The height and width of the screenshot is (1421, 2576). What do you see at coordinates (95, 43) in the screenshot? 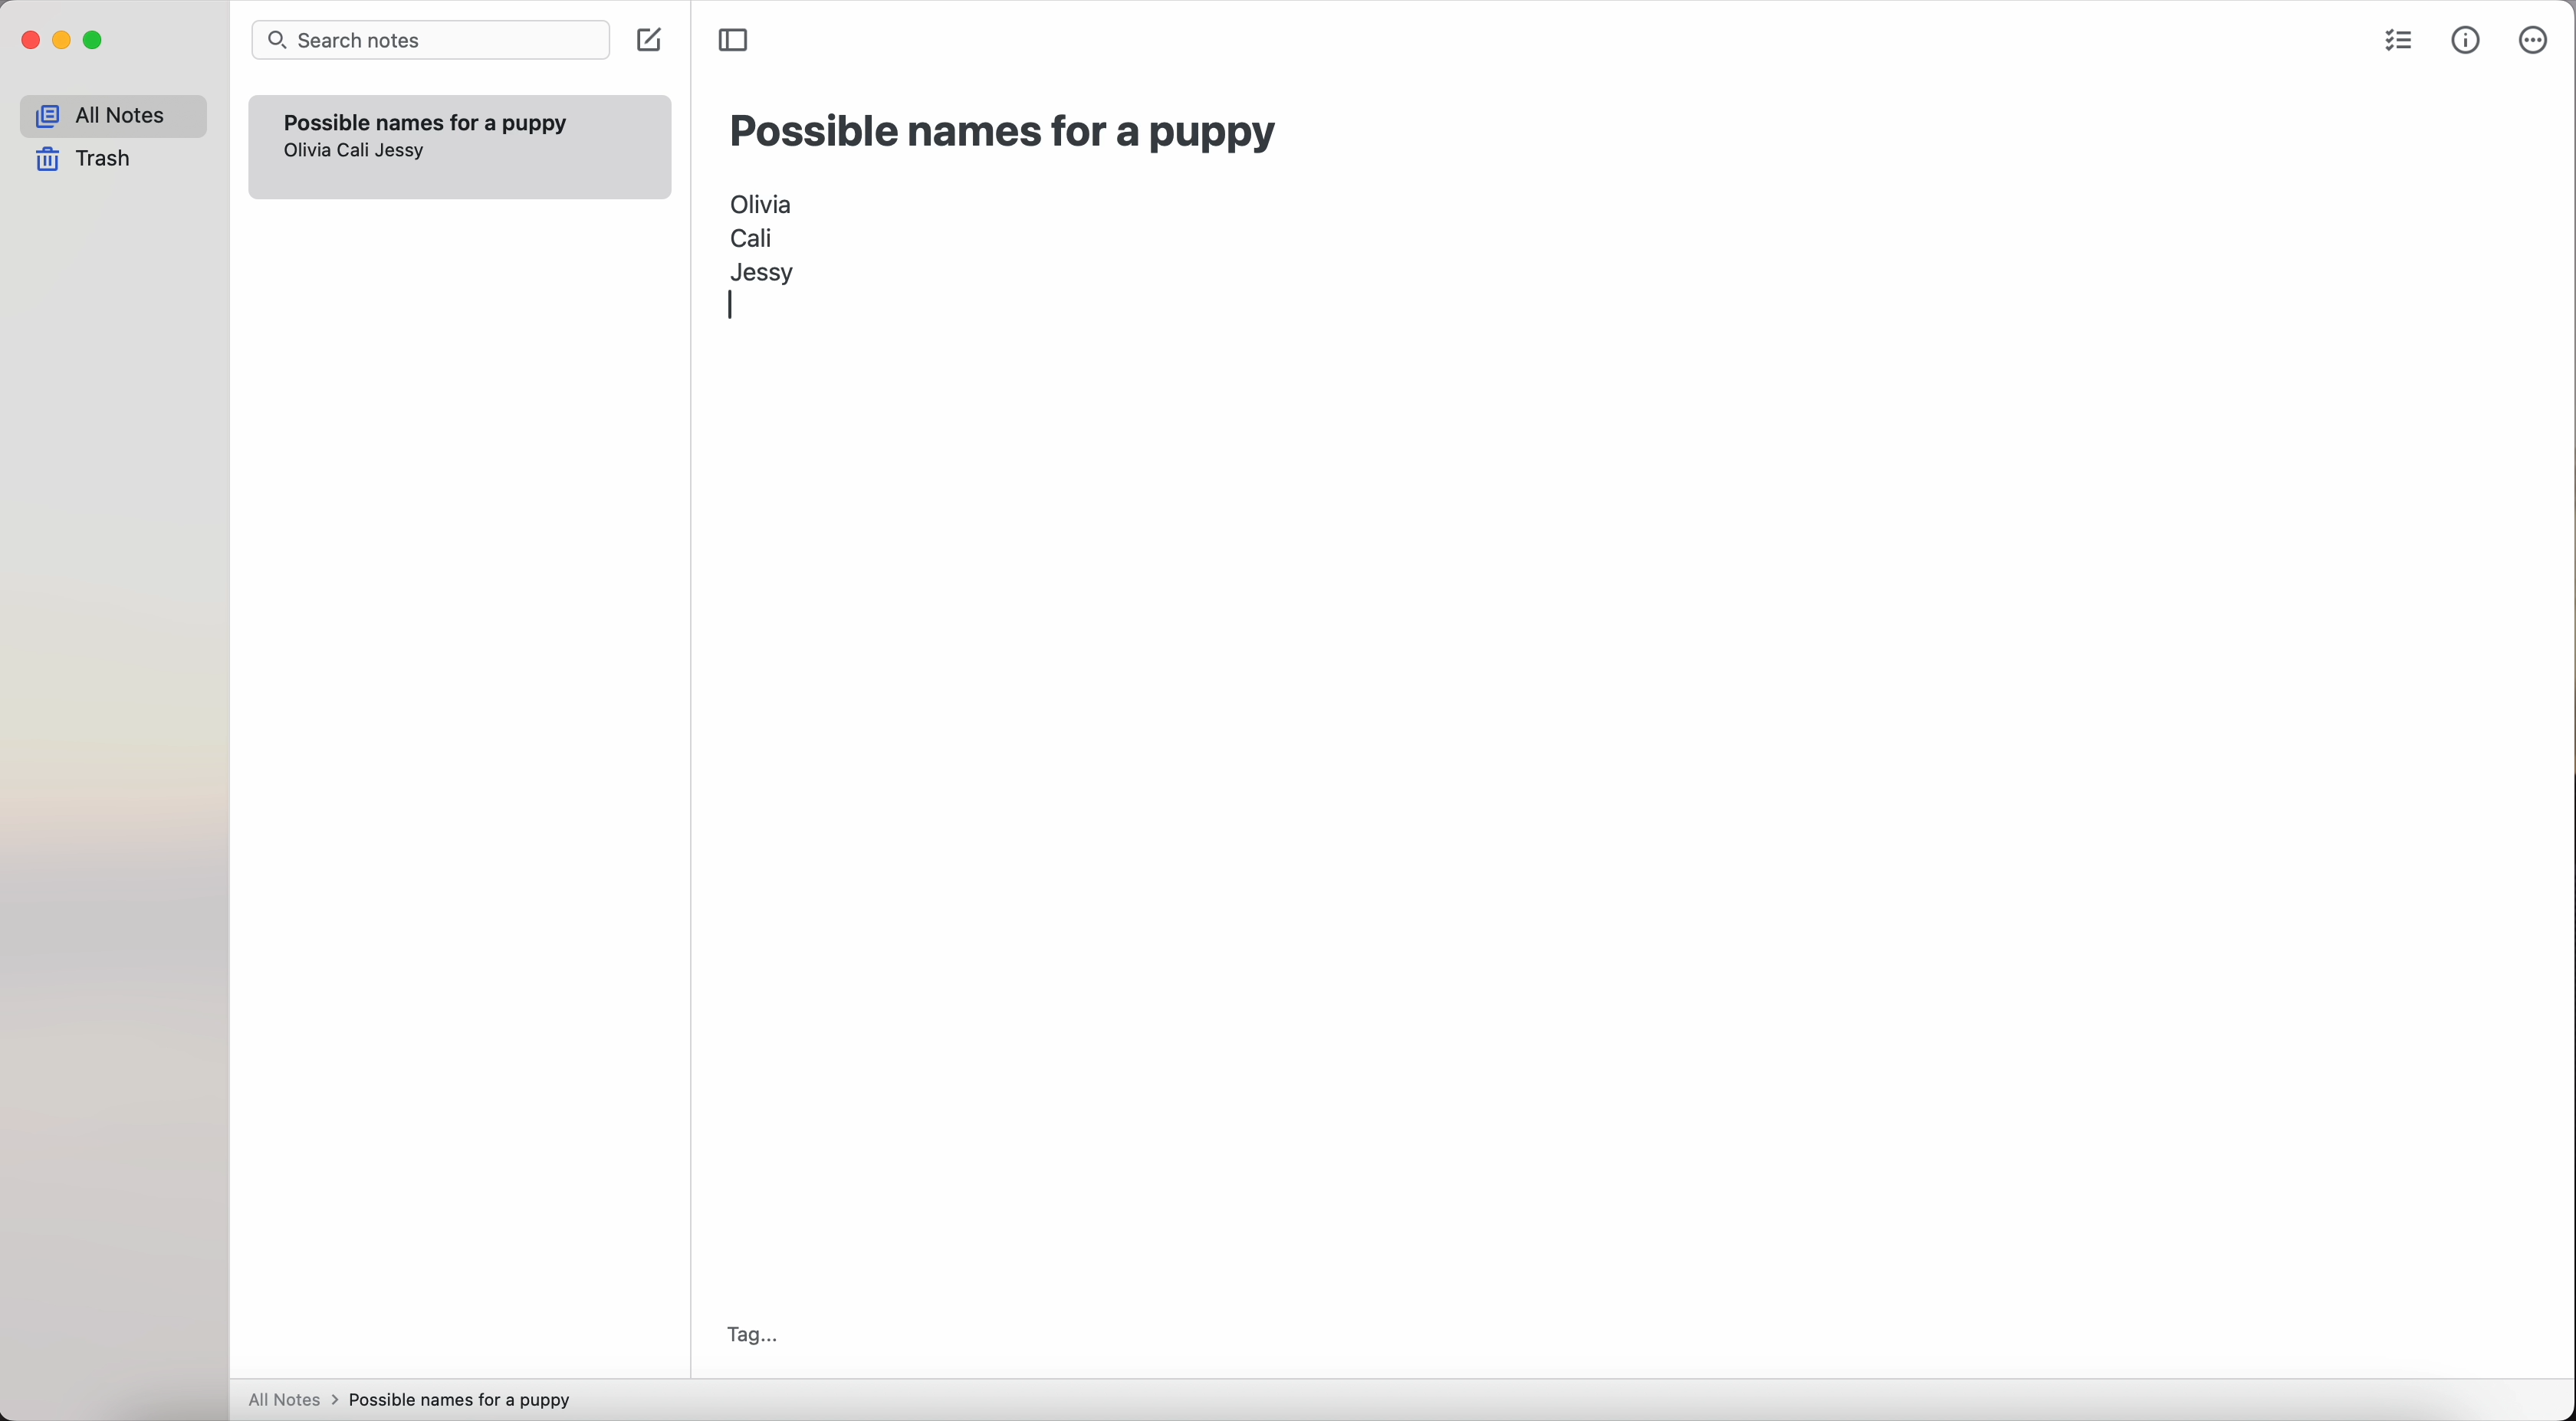
I see `maximize` at bounding box center [95, 43].